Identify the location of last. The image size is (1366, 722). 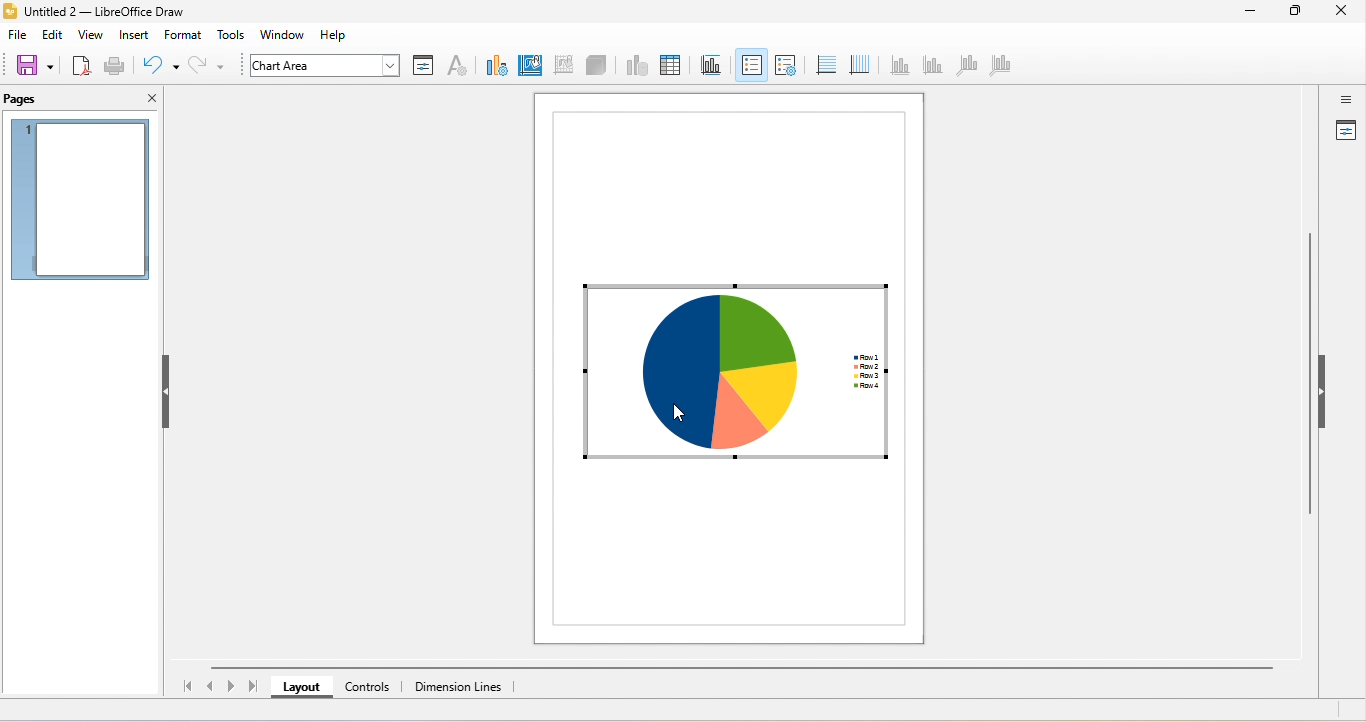
(253, 685).